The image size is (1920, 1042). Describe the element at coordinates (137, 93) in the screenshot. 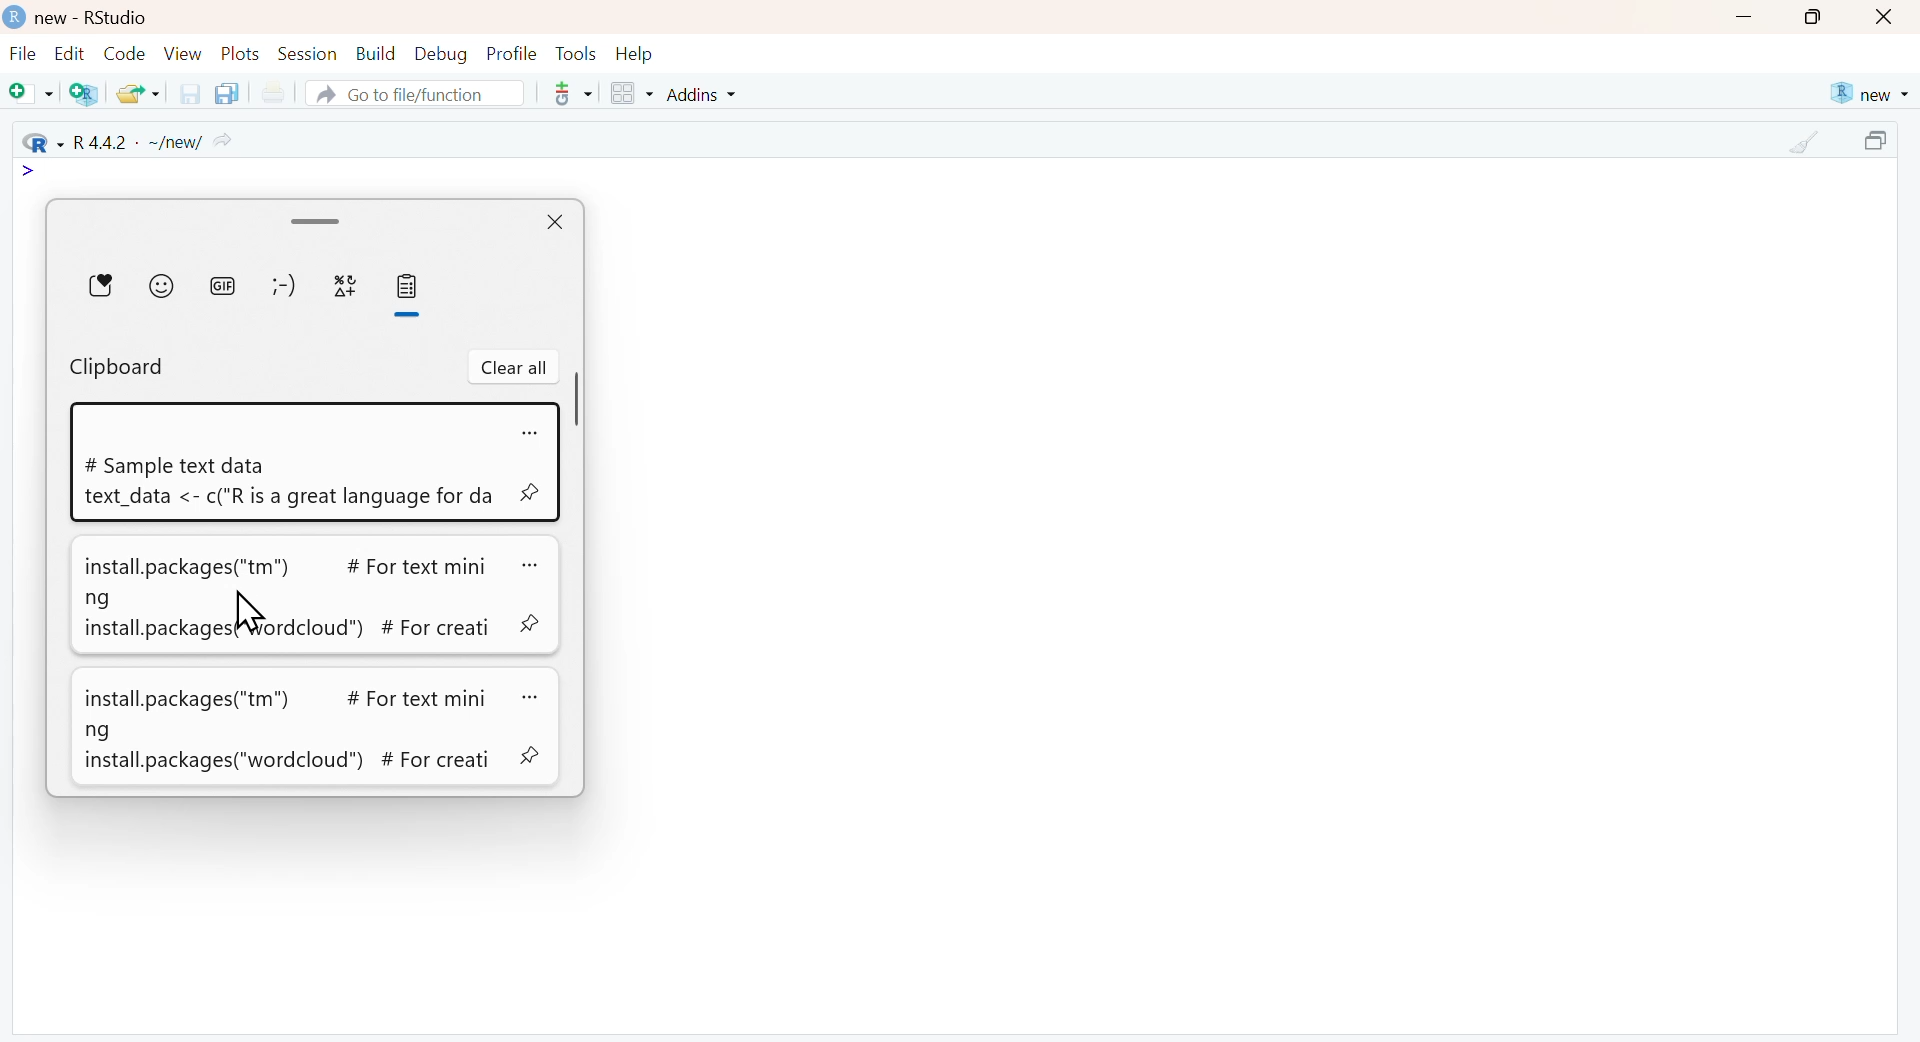

I see `Open an existing file` at that location.